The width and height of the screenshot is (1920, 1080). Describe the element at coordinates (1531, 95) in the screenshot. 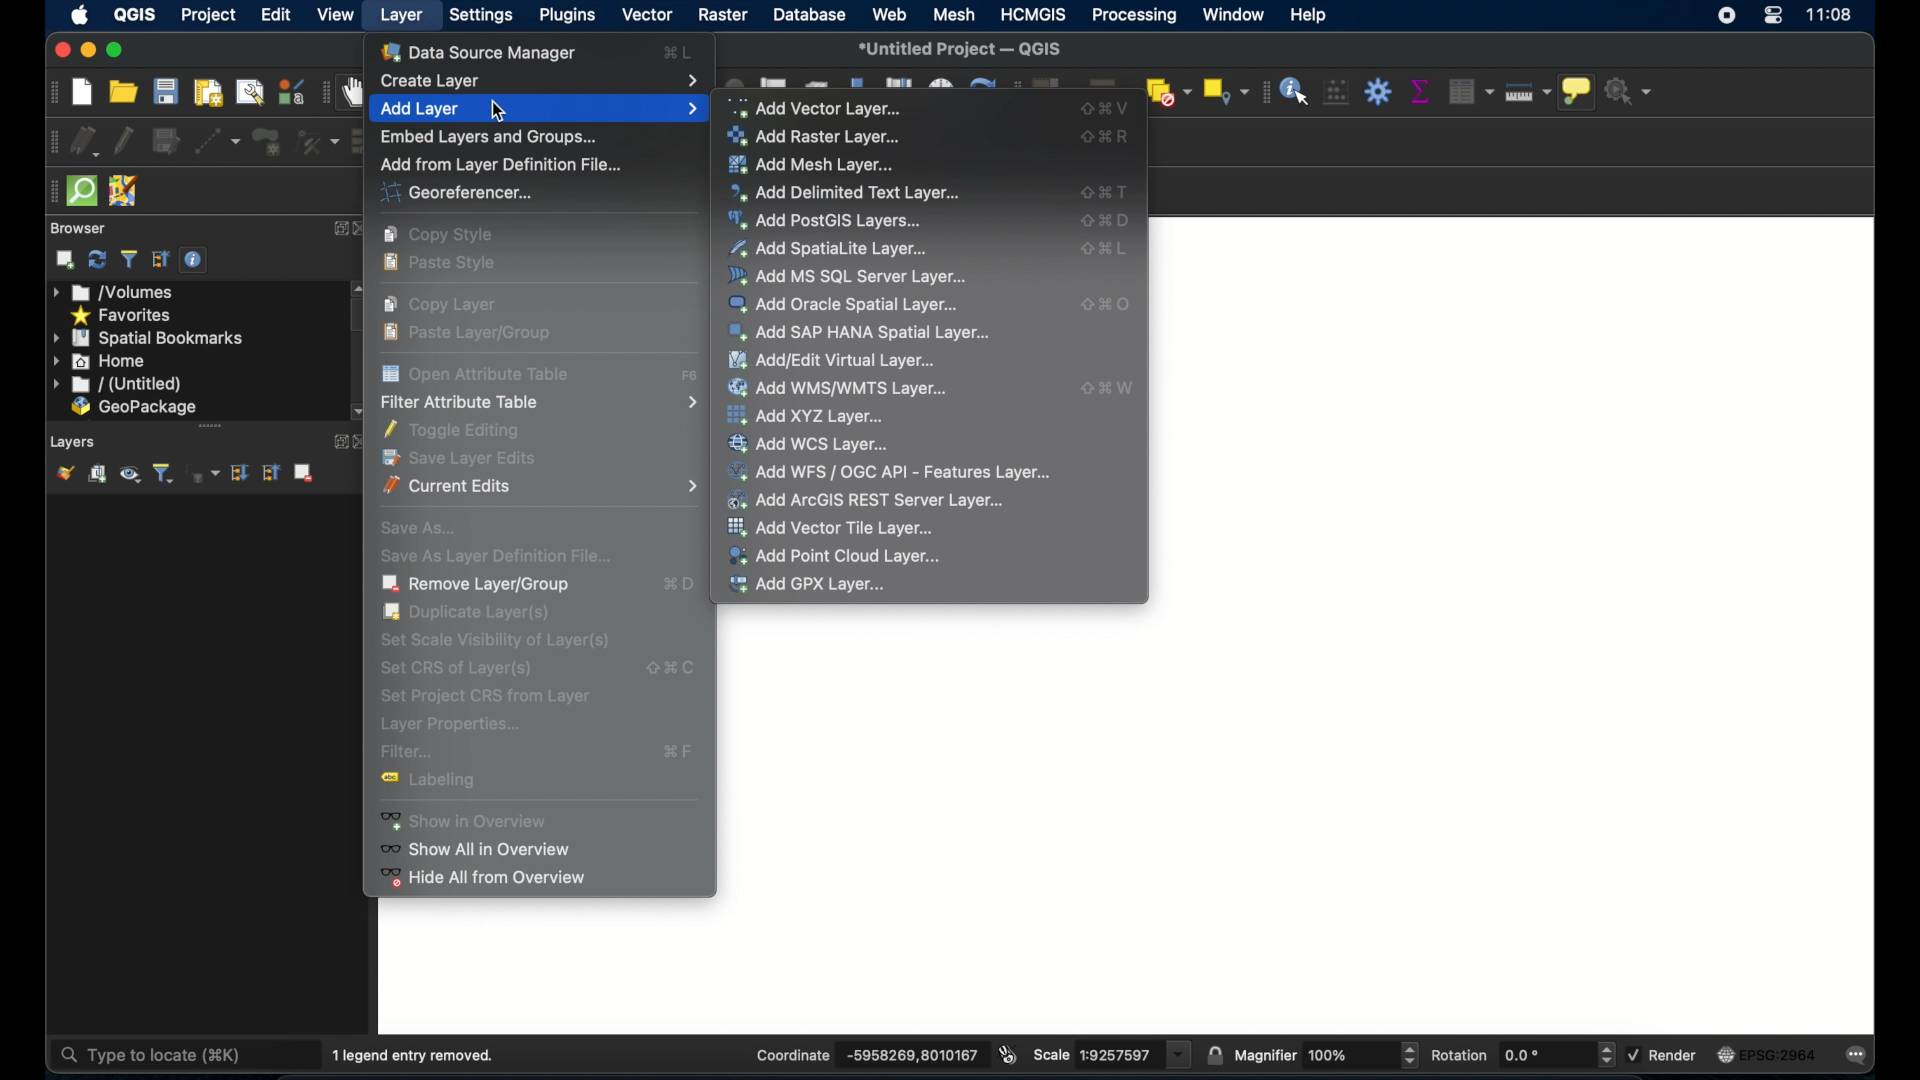

I see `measure line` at that location.